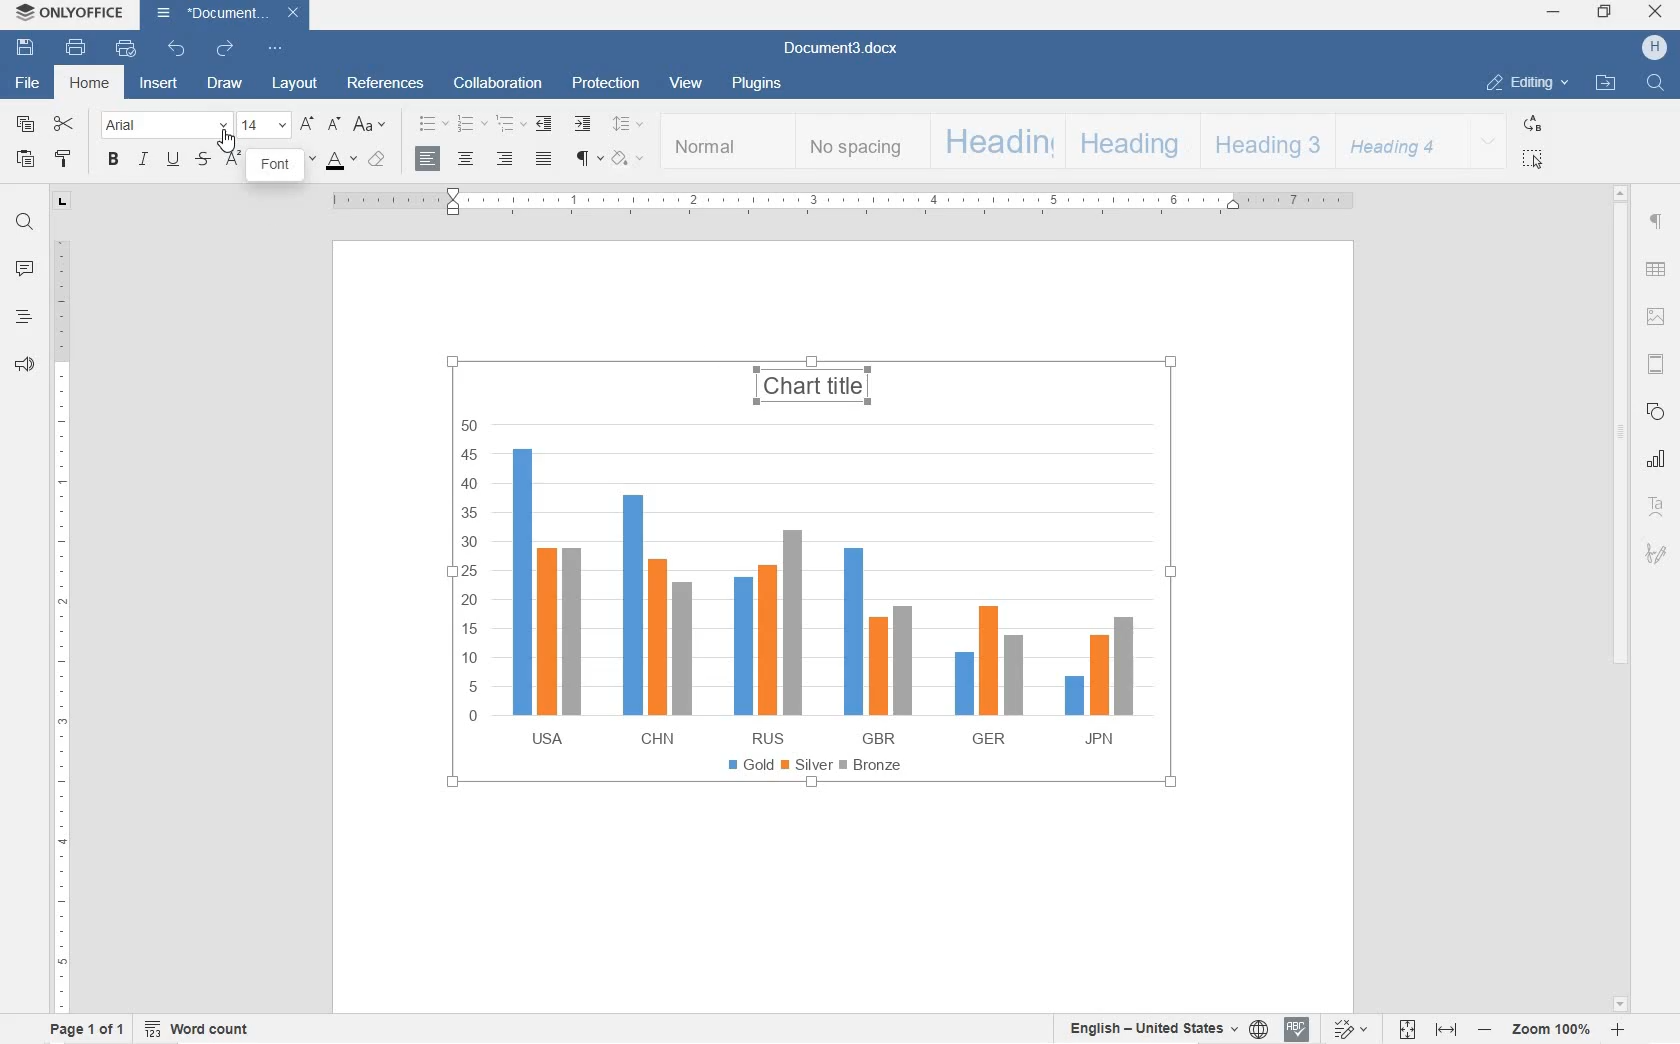 The image size is (1680, 1044). Describe the element at coordinates (377, 160) in the screenshot. I see `CLEAR STYLE` at that location.